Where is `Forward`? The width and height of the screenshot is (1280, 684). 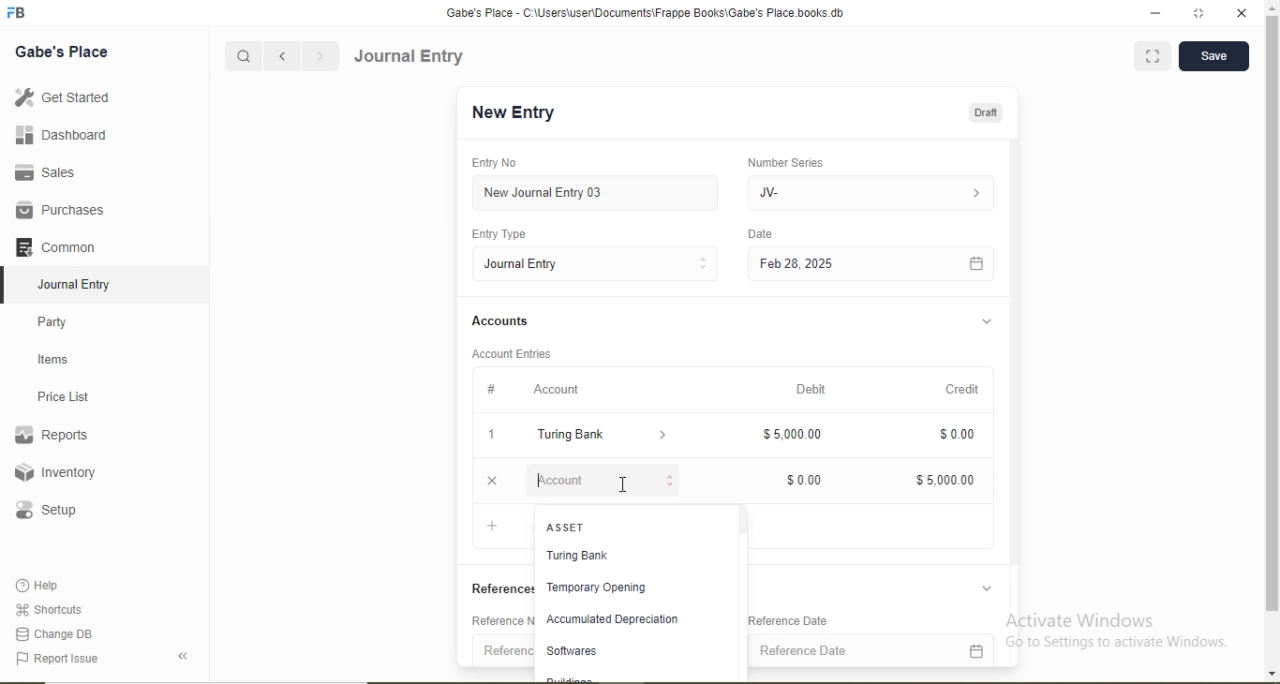
Forward is located at coordinates (321, 56).